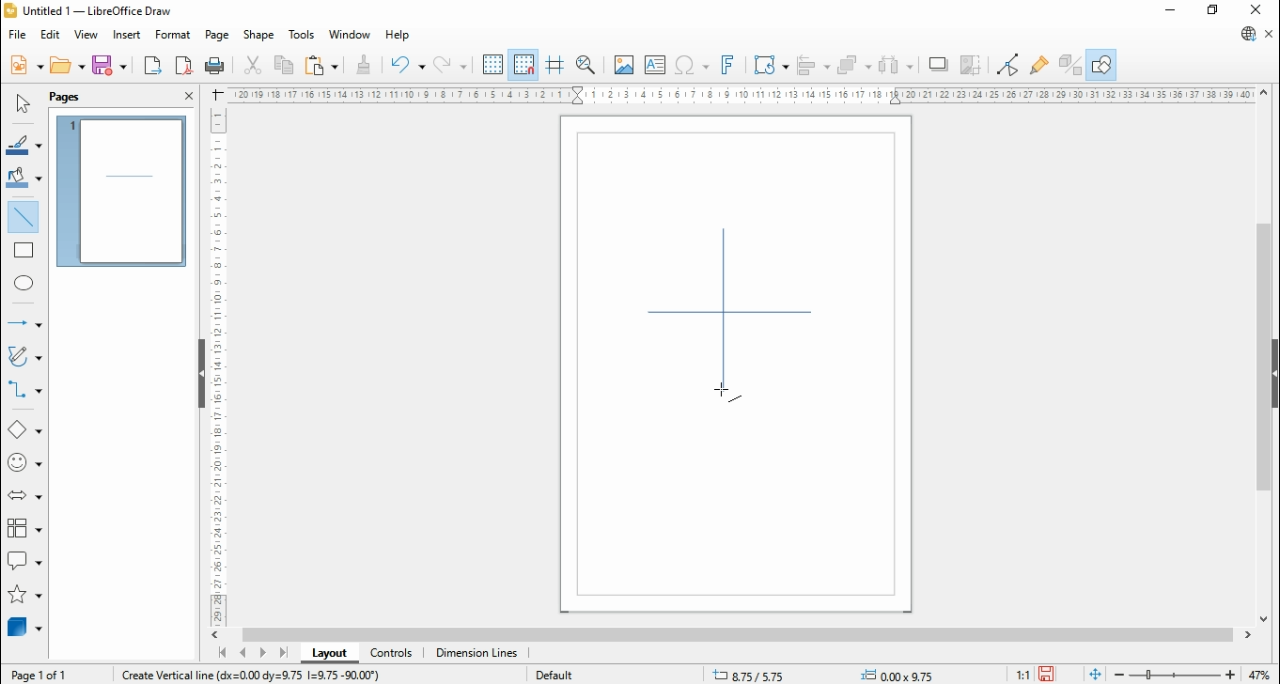 The height and width of the screenshot is (684, 1280). Describe the element at coordinates (1171, 12) in the screenshot. I see `minimize` at that location.